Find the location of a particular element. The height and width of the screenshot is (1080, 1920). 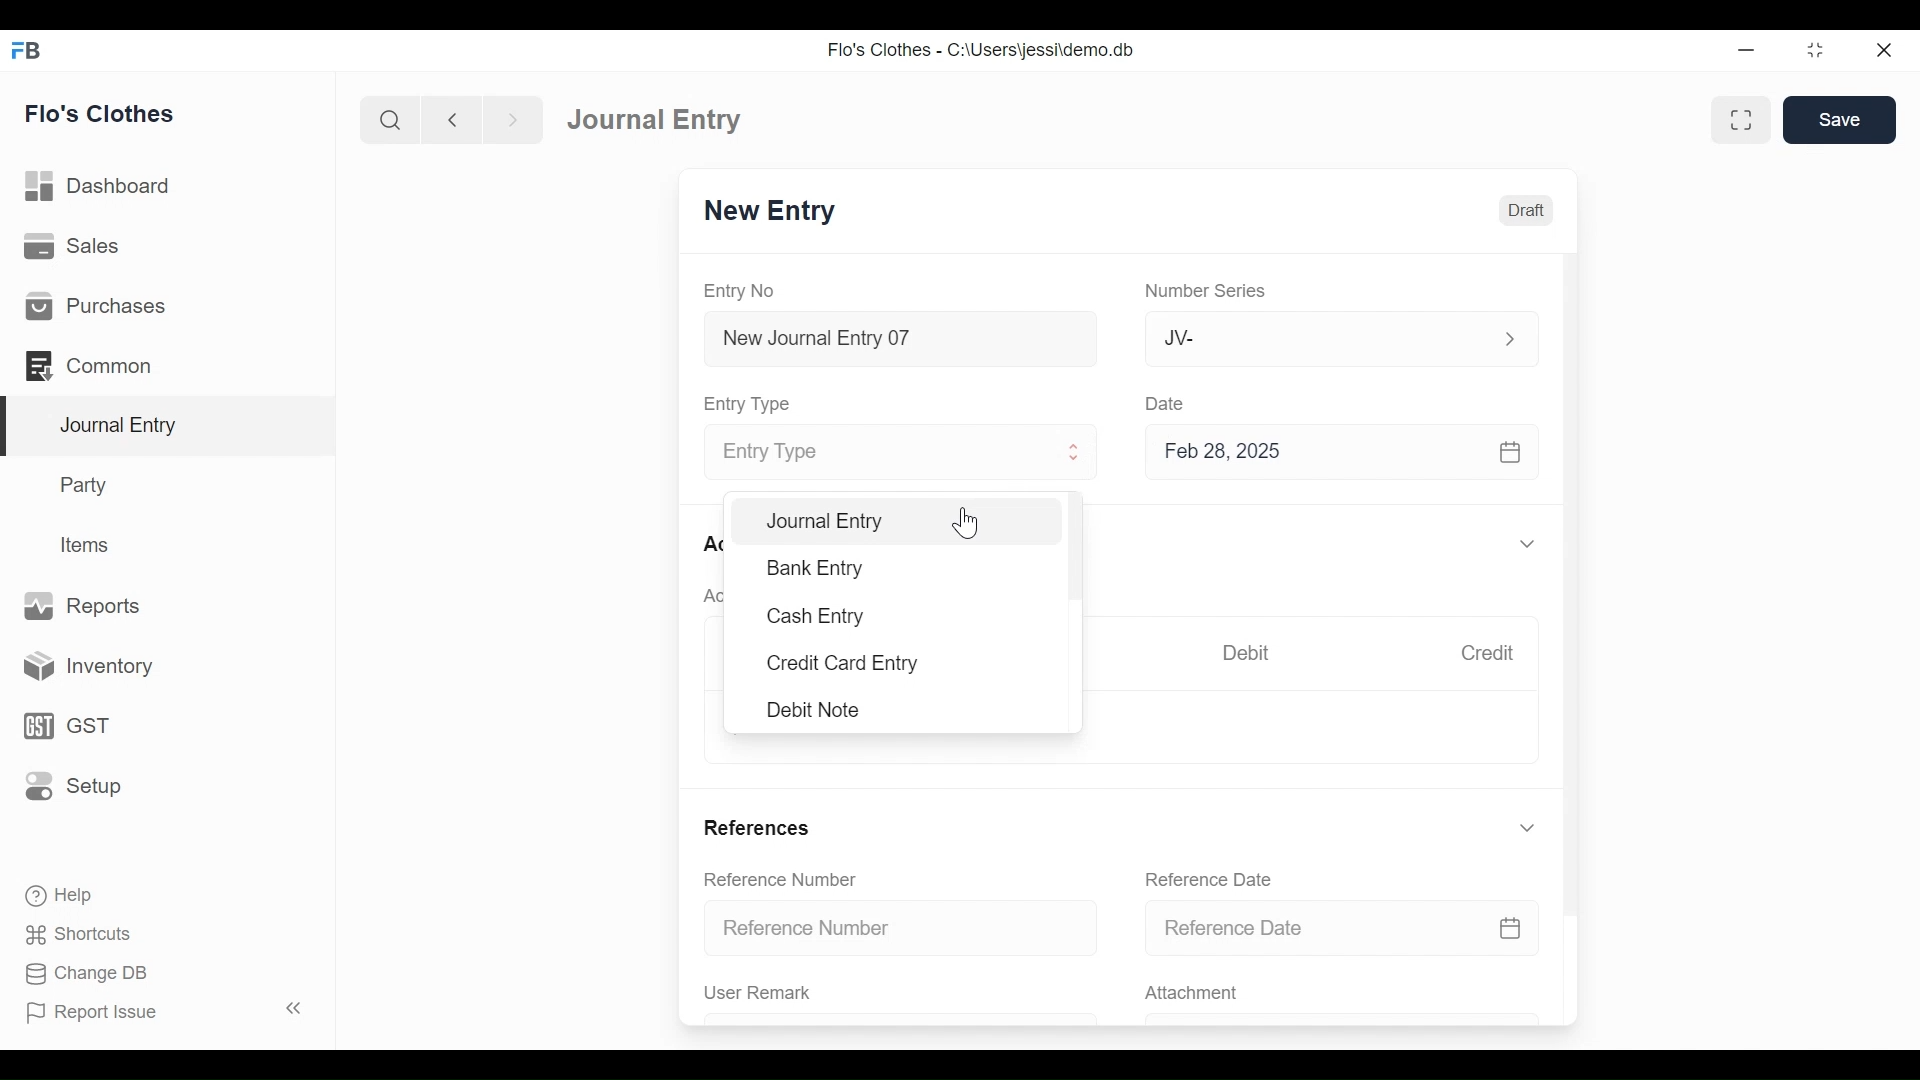

Search is located at coordinates (390, 121).